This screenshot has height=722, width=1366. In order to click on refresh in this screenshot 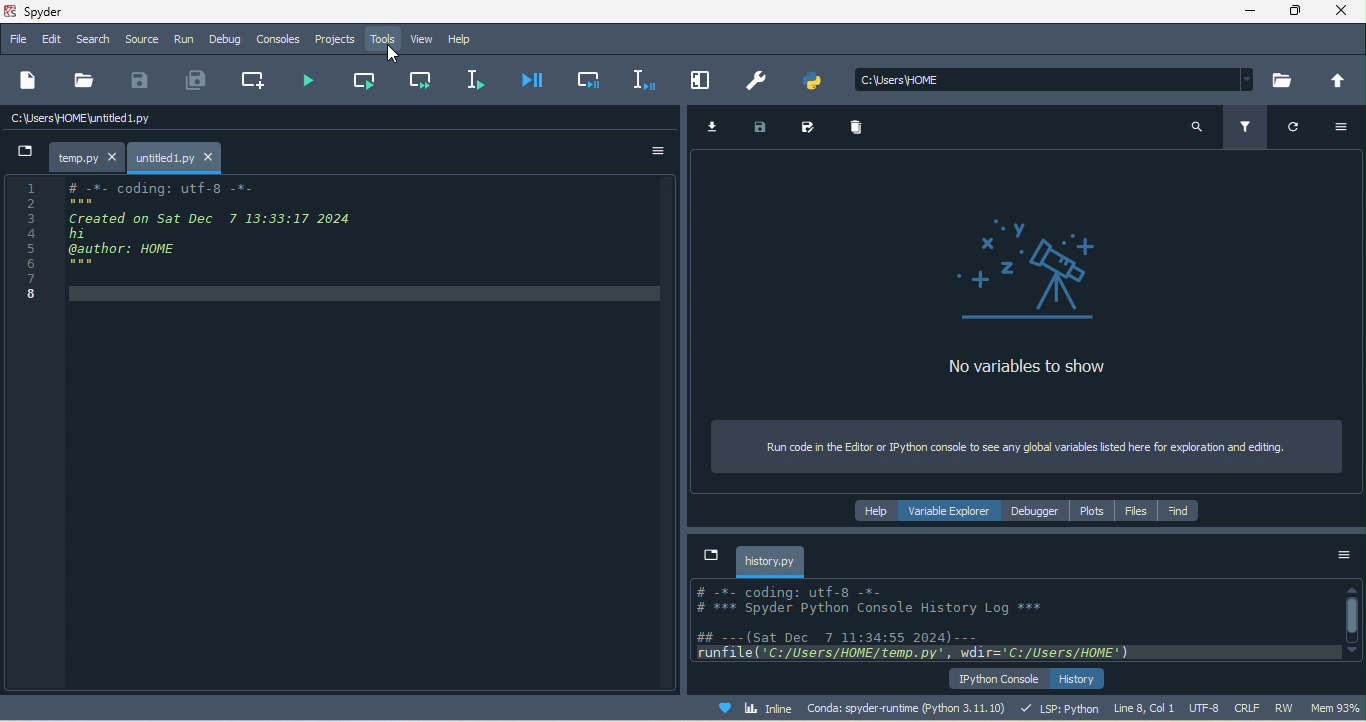, I will do `click(1289, 130)`.